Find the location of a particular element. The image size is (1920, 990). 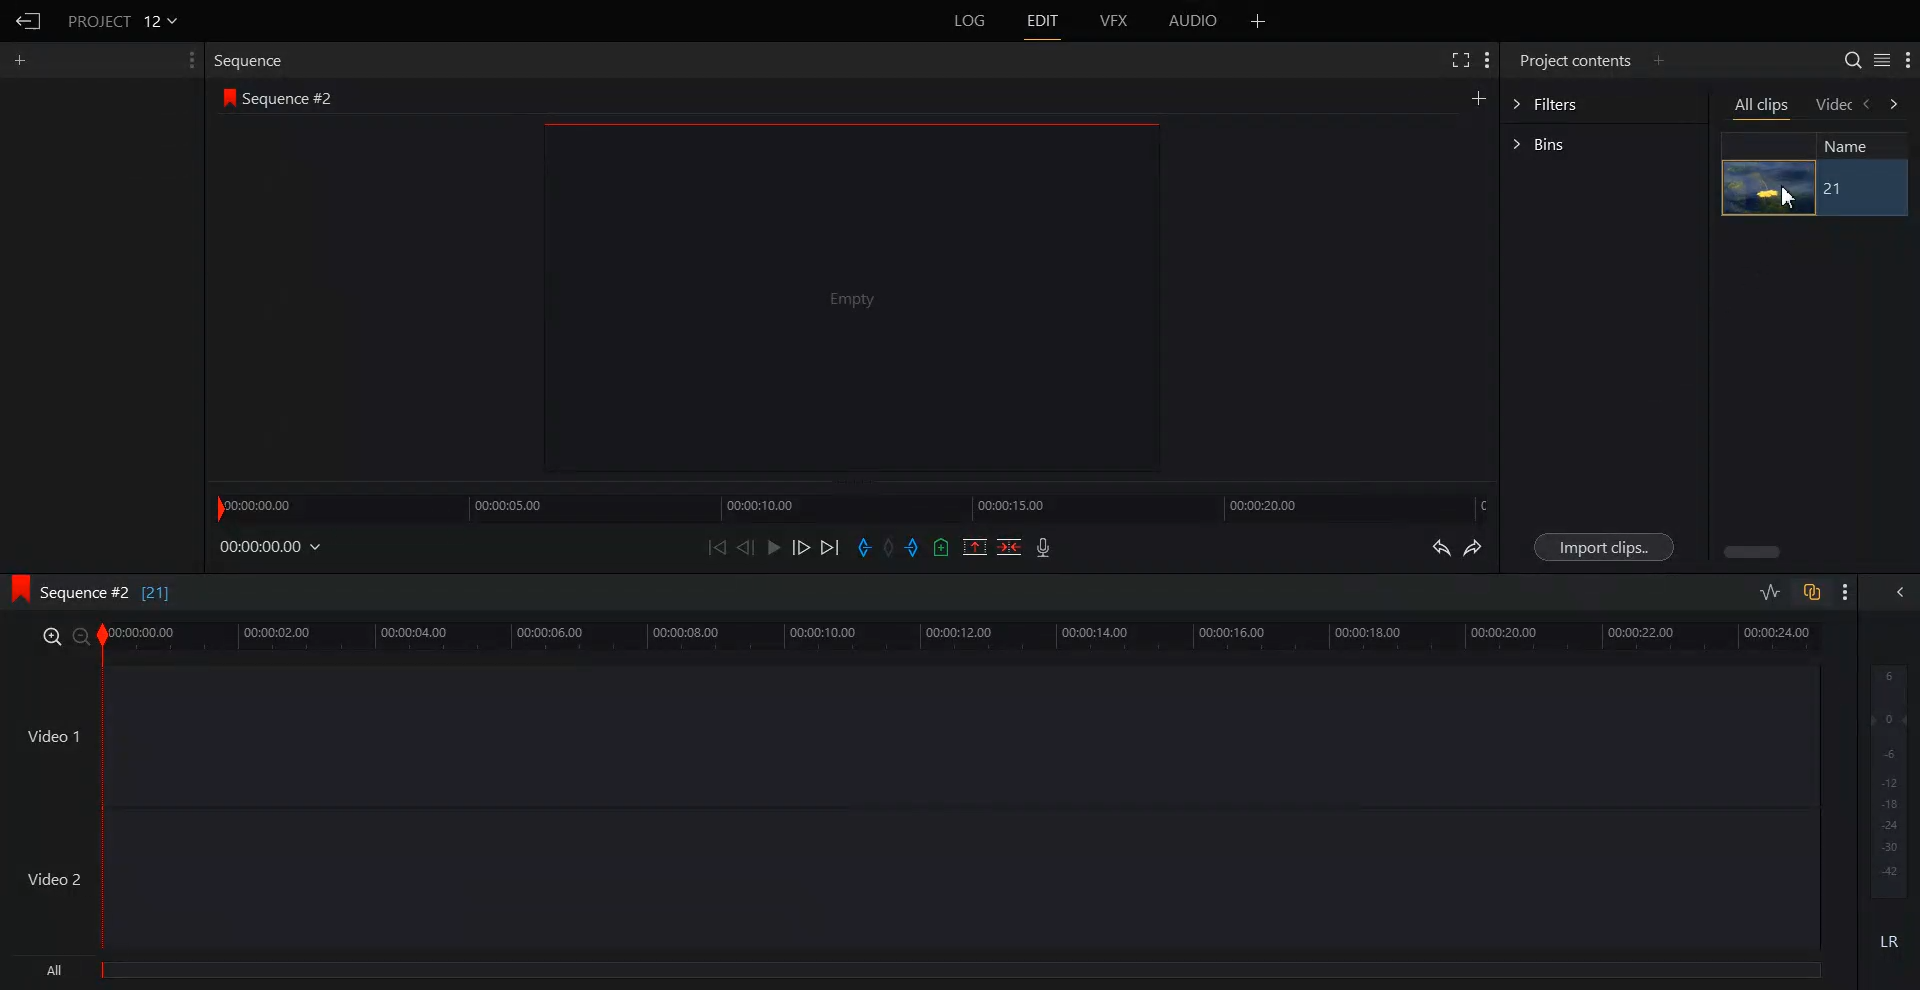

Sequence 2 [21] is located at coordinates (119, 595).